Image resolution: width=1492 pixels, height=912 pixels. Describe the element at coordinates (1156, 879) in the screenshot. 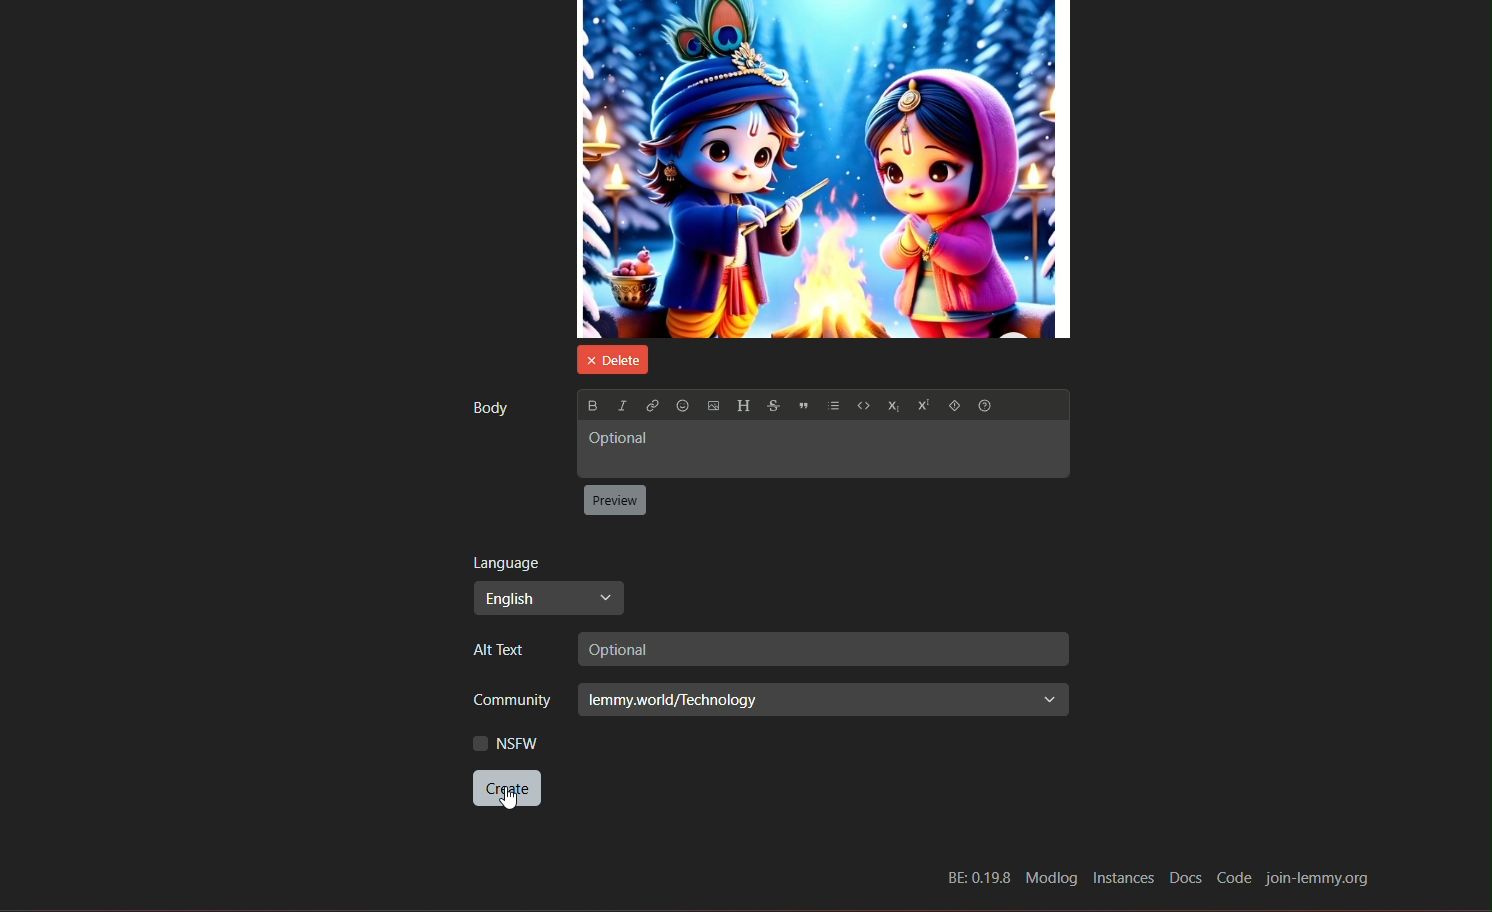

I see `BE0.198 Modlog Instances Docs Code join-lemmy.org` at that location.